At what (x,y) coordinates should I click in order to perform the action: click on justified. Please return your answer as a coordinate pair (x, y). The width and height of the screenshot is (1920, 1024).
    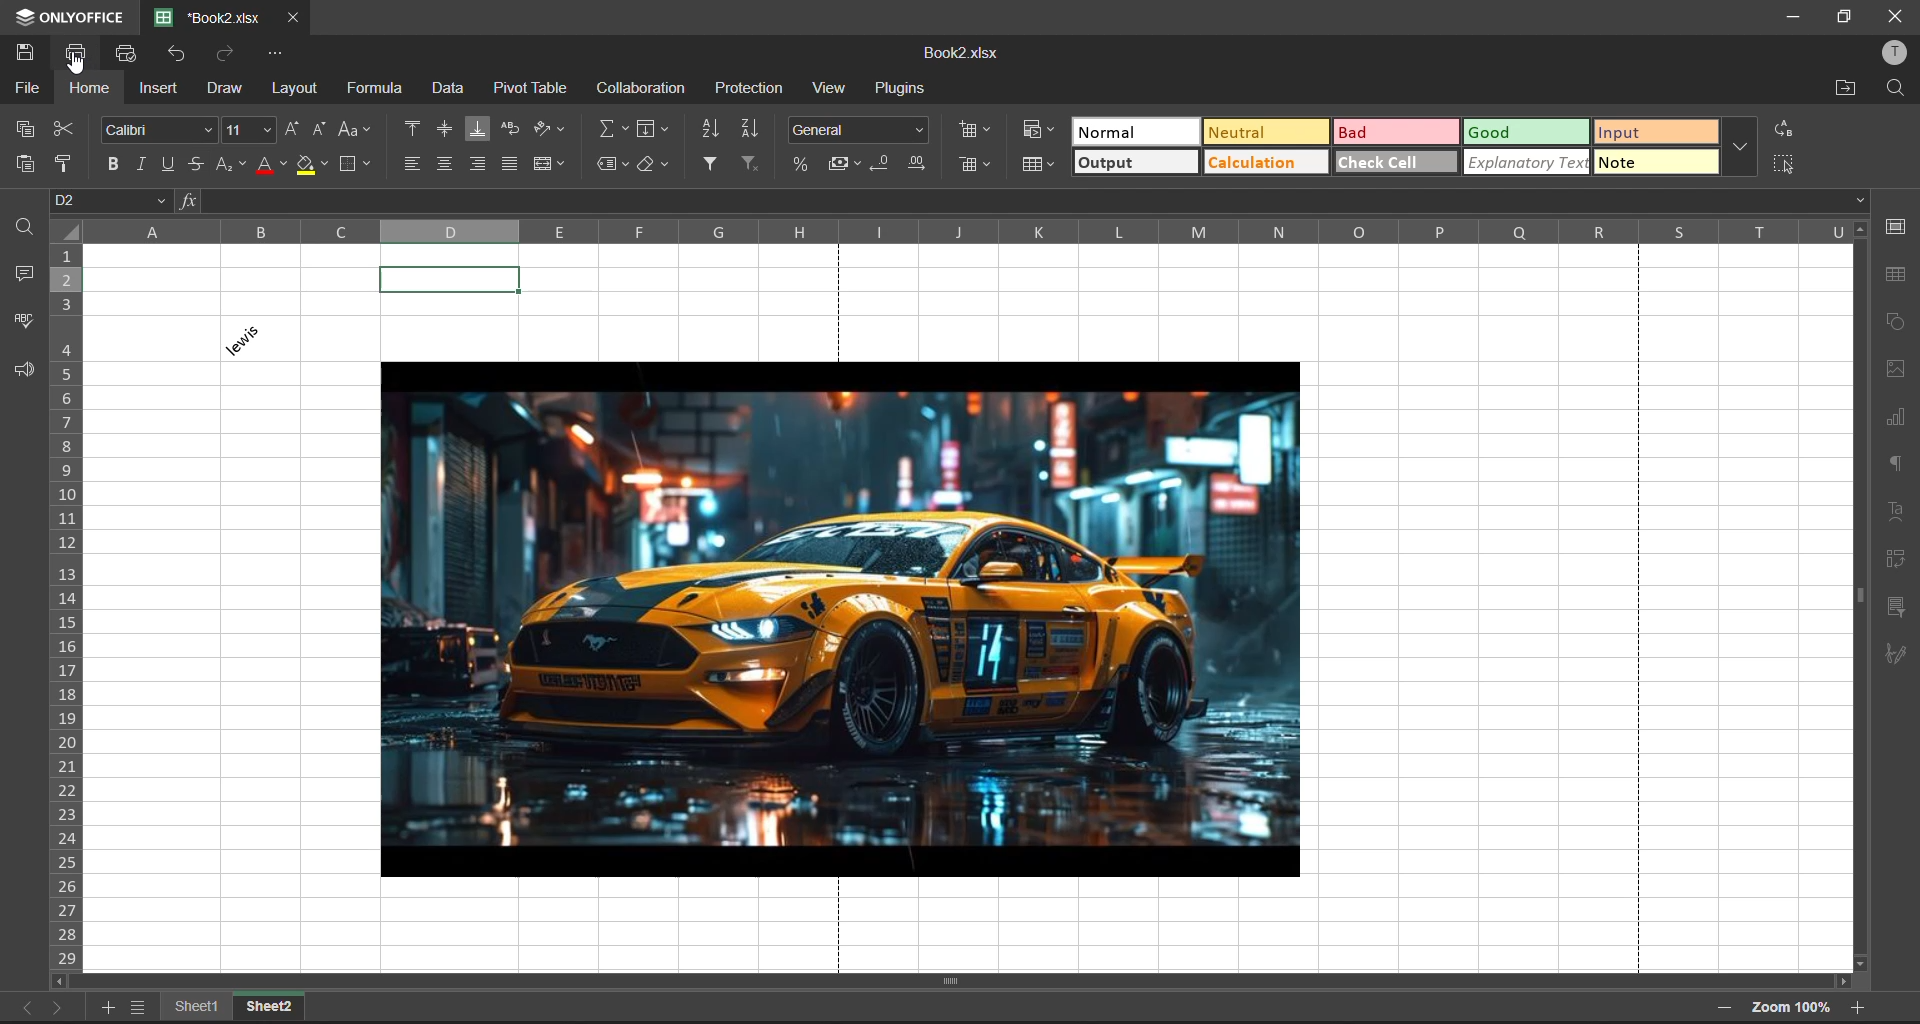
    Looking at the image, I should click on (513, 161).